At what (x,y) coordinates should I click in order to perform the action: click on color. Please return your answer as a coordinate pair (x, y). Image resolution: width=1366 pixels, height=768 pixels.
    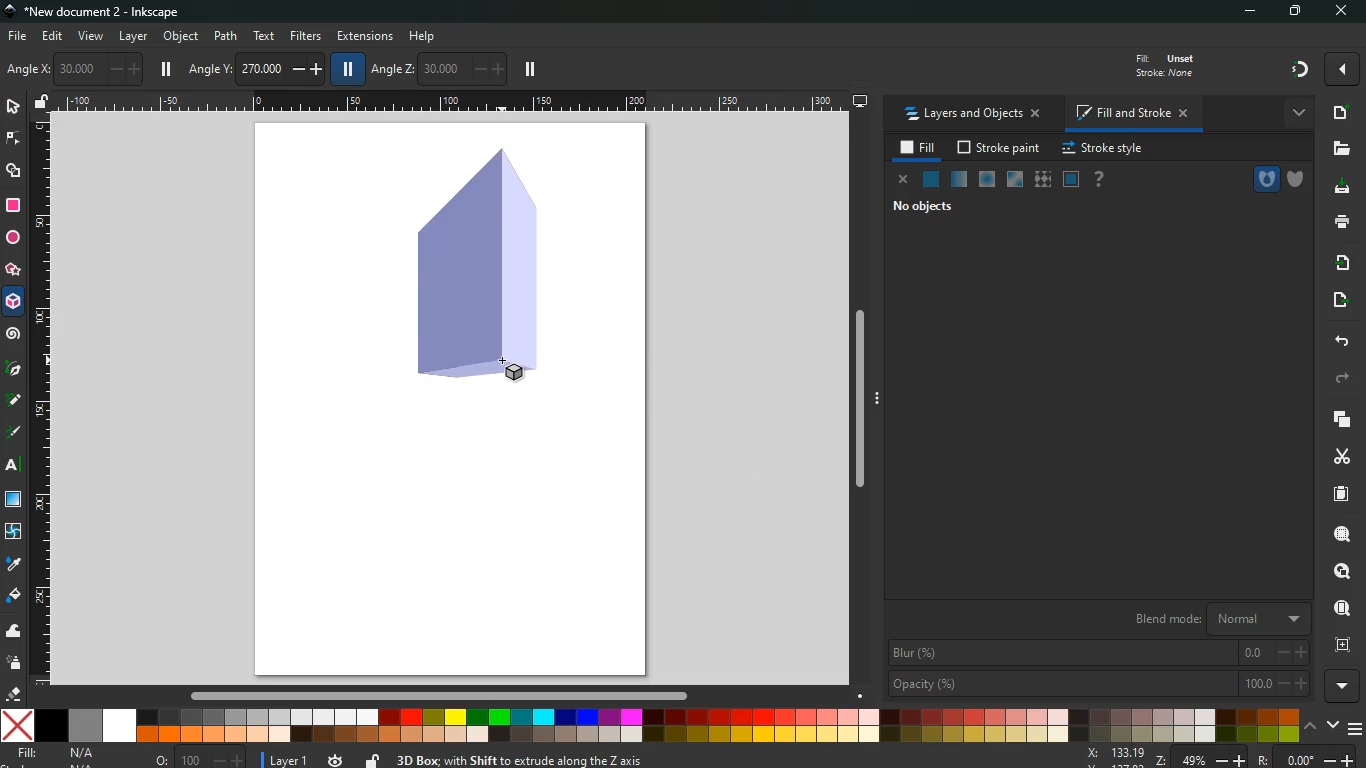
    Looking at the image, I should click on (651, 725).